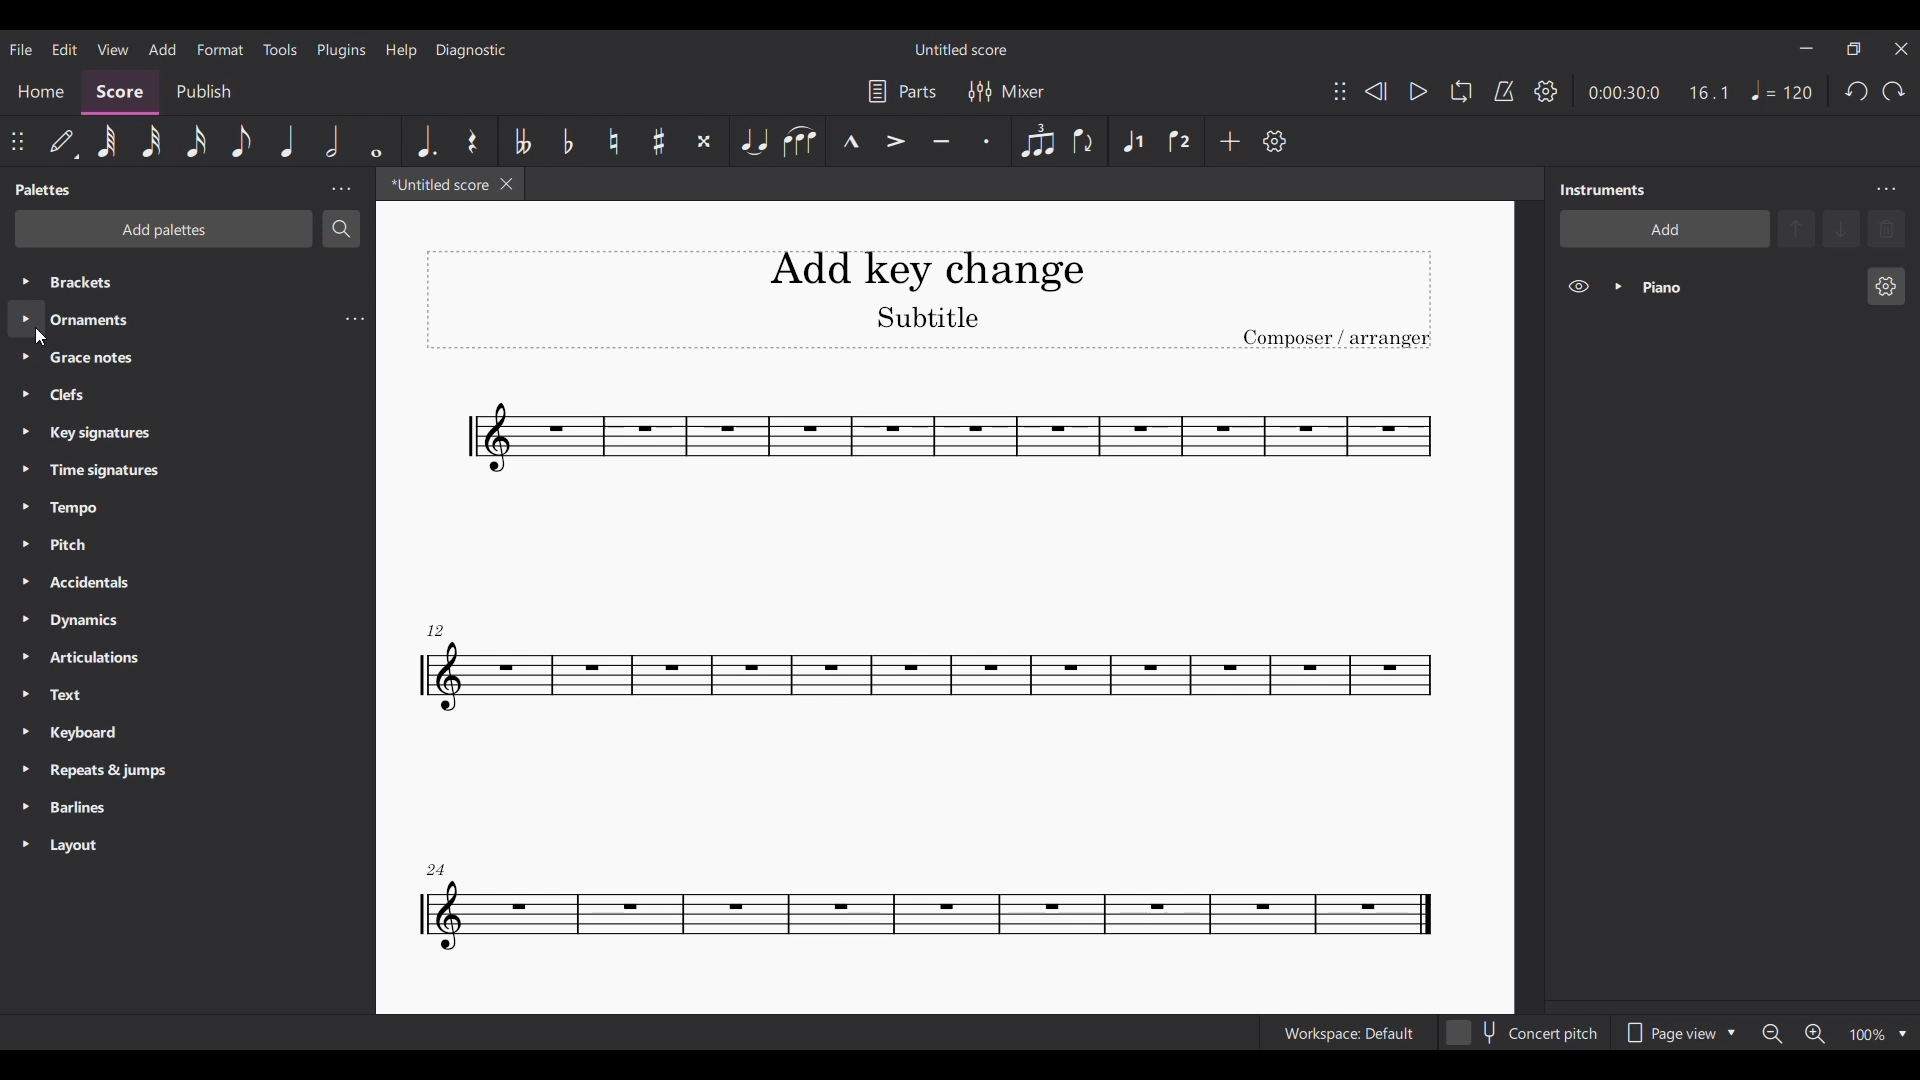  Describe the element at coordinates (1782, 90) in the screenshot. I see `Quarter note` at that location.